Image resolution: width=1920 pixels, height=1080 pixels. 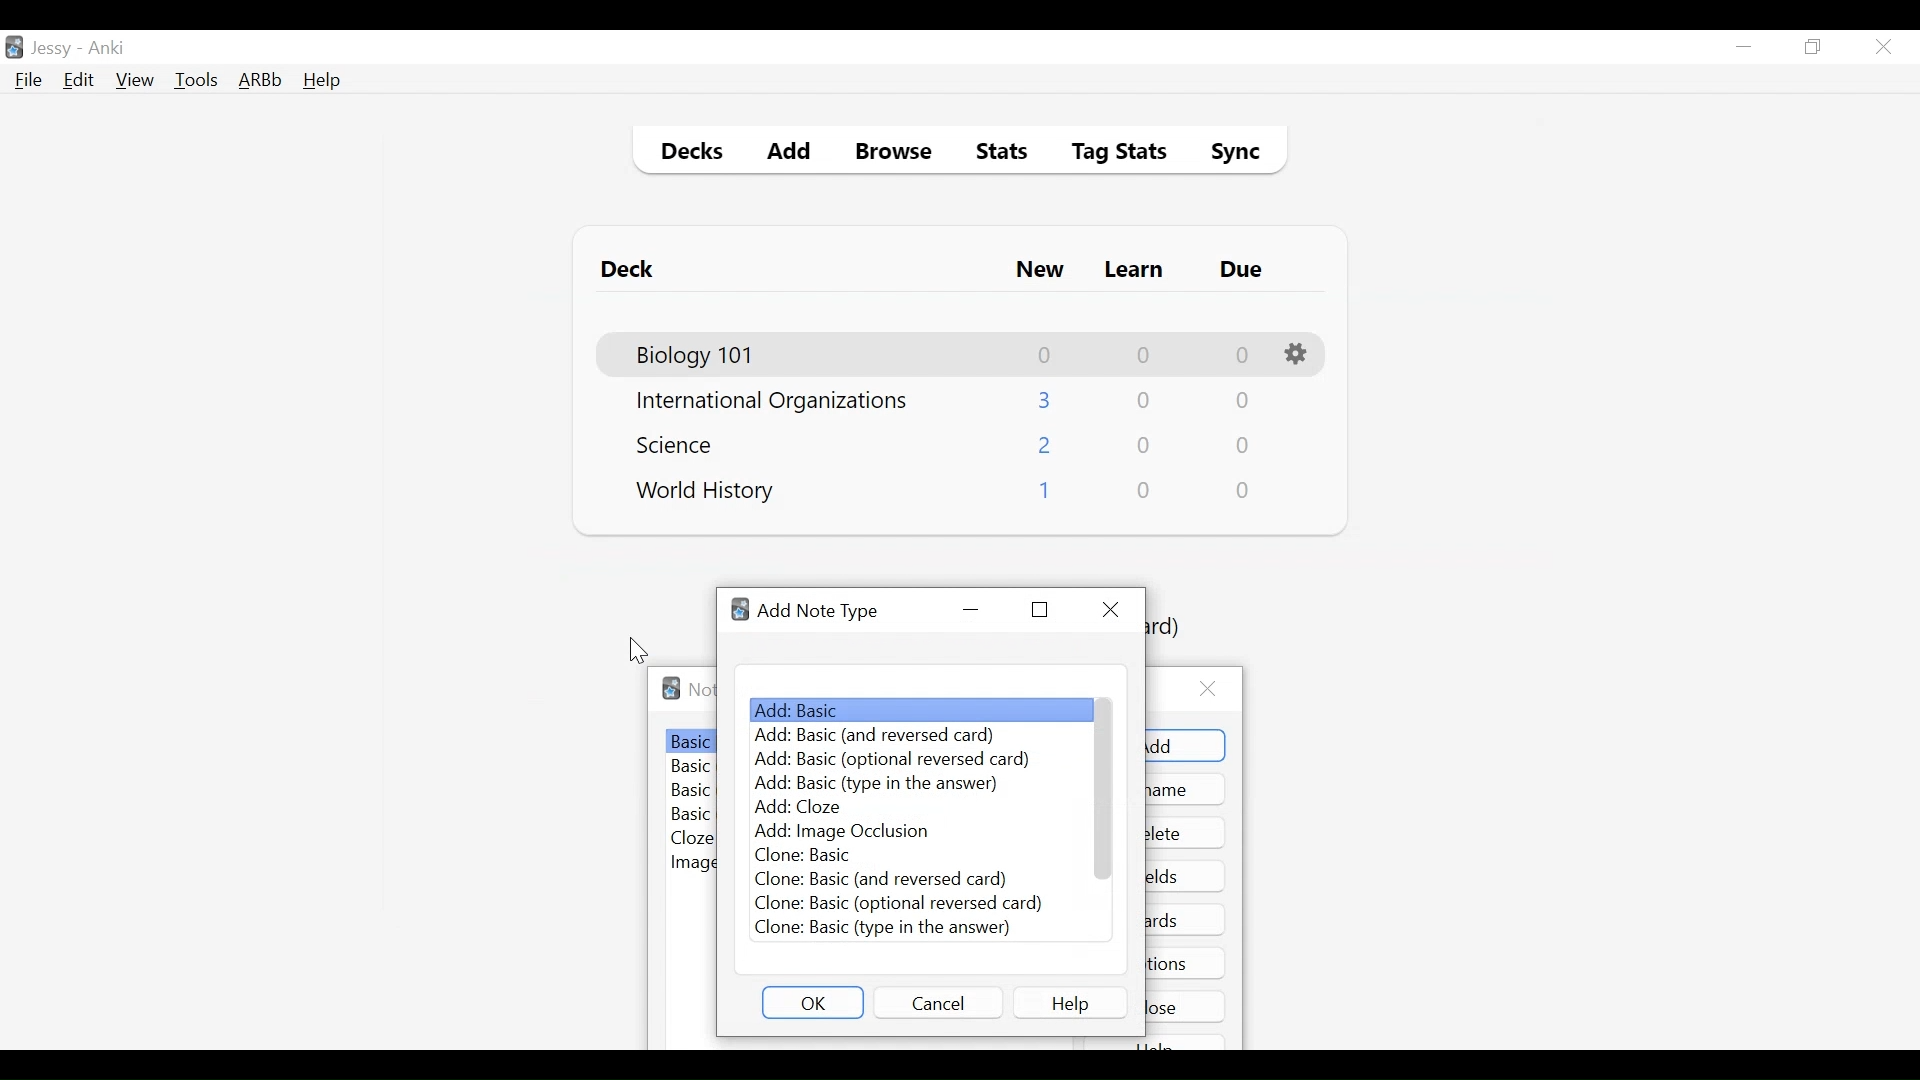 I want to click on , so click(x=1186, y=746).